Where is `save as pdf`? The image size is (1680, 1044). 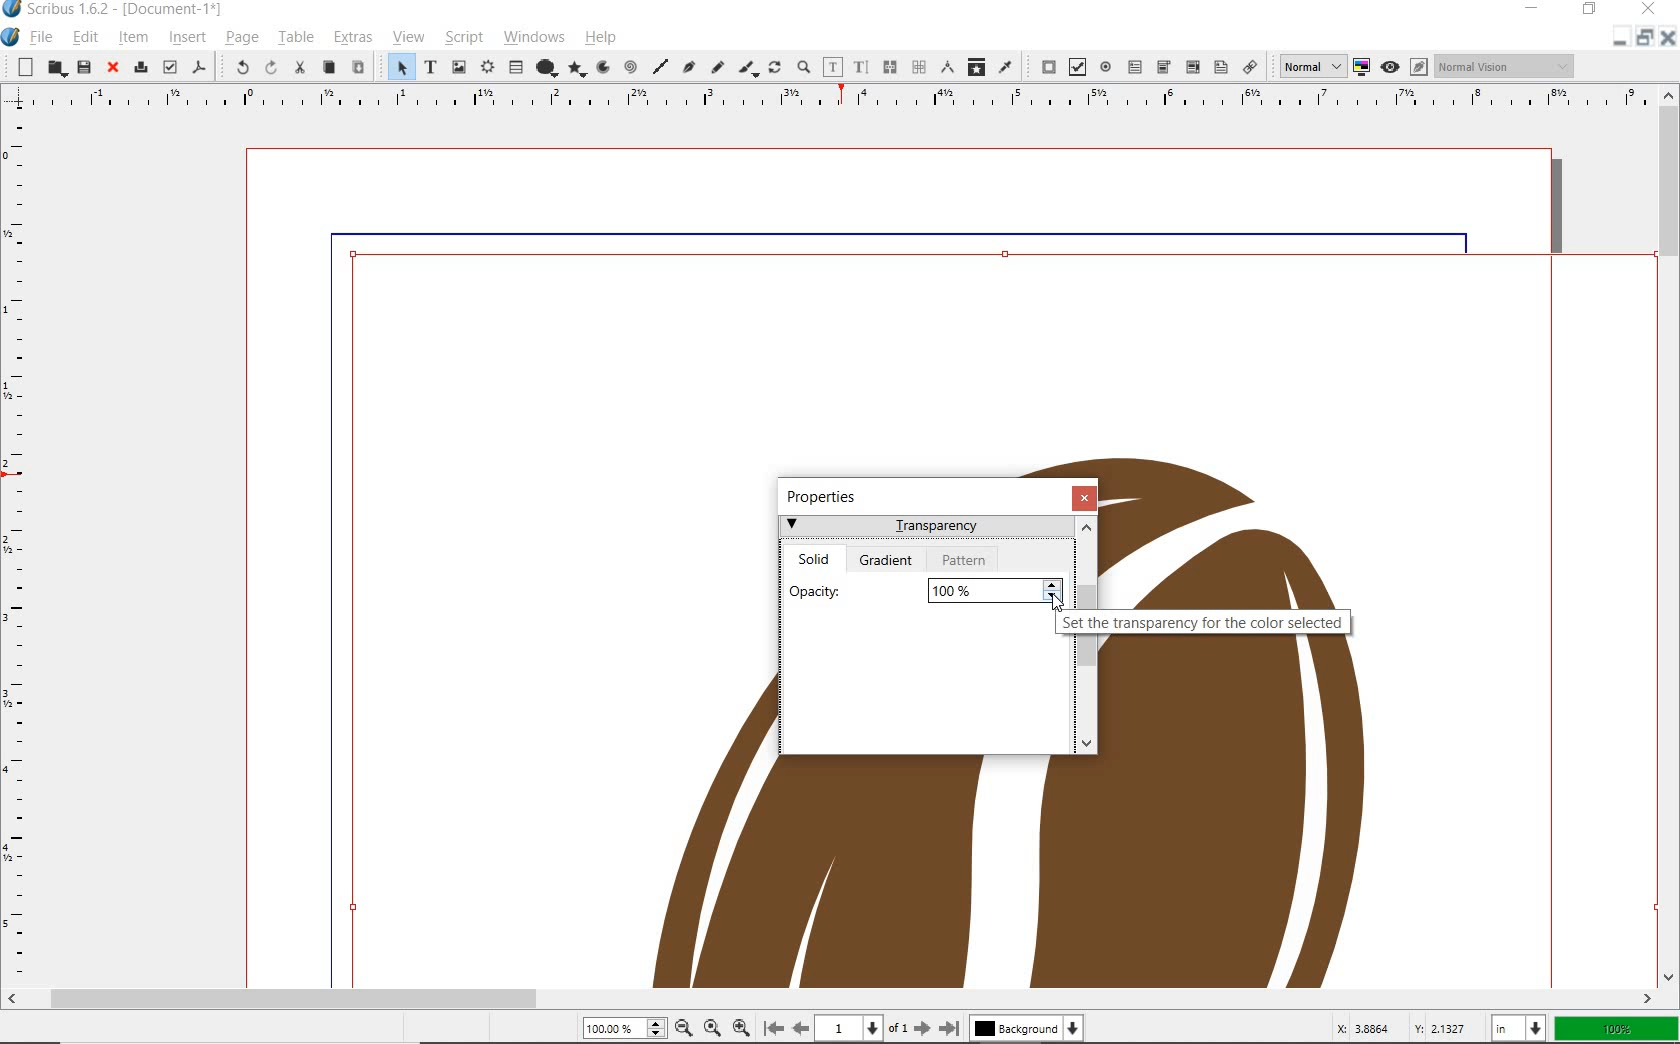
save as pdf is located at coordinates (196, 69).